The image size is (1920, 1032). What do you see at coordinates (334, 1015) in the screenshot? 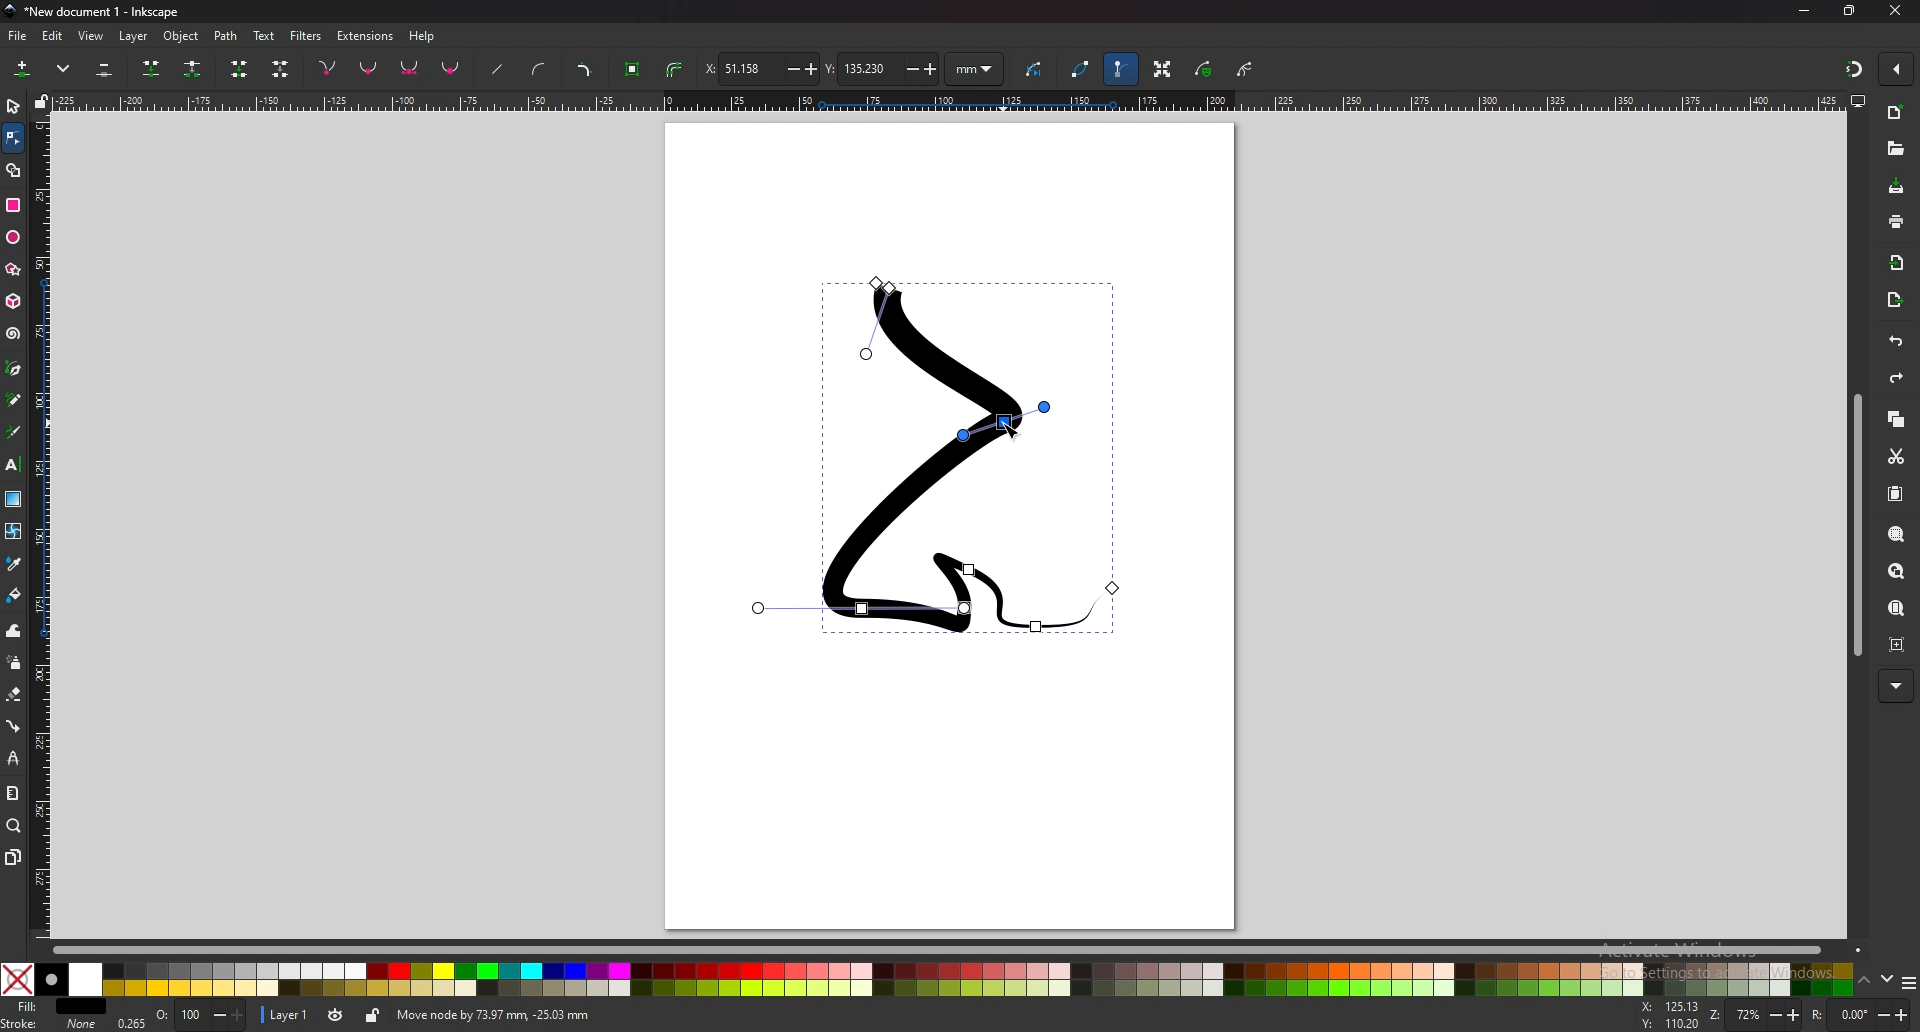
I see `toggle visibility` at bounding box center [334, 1015].